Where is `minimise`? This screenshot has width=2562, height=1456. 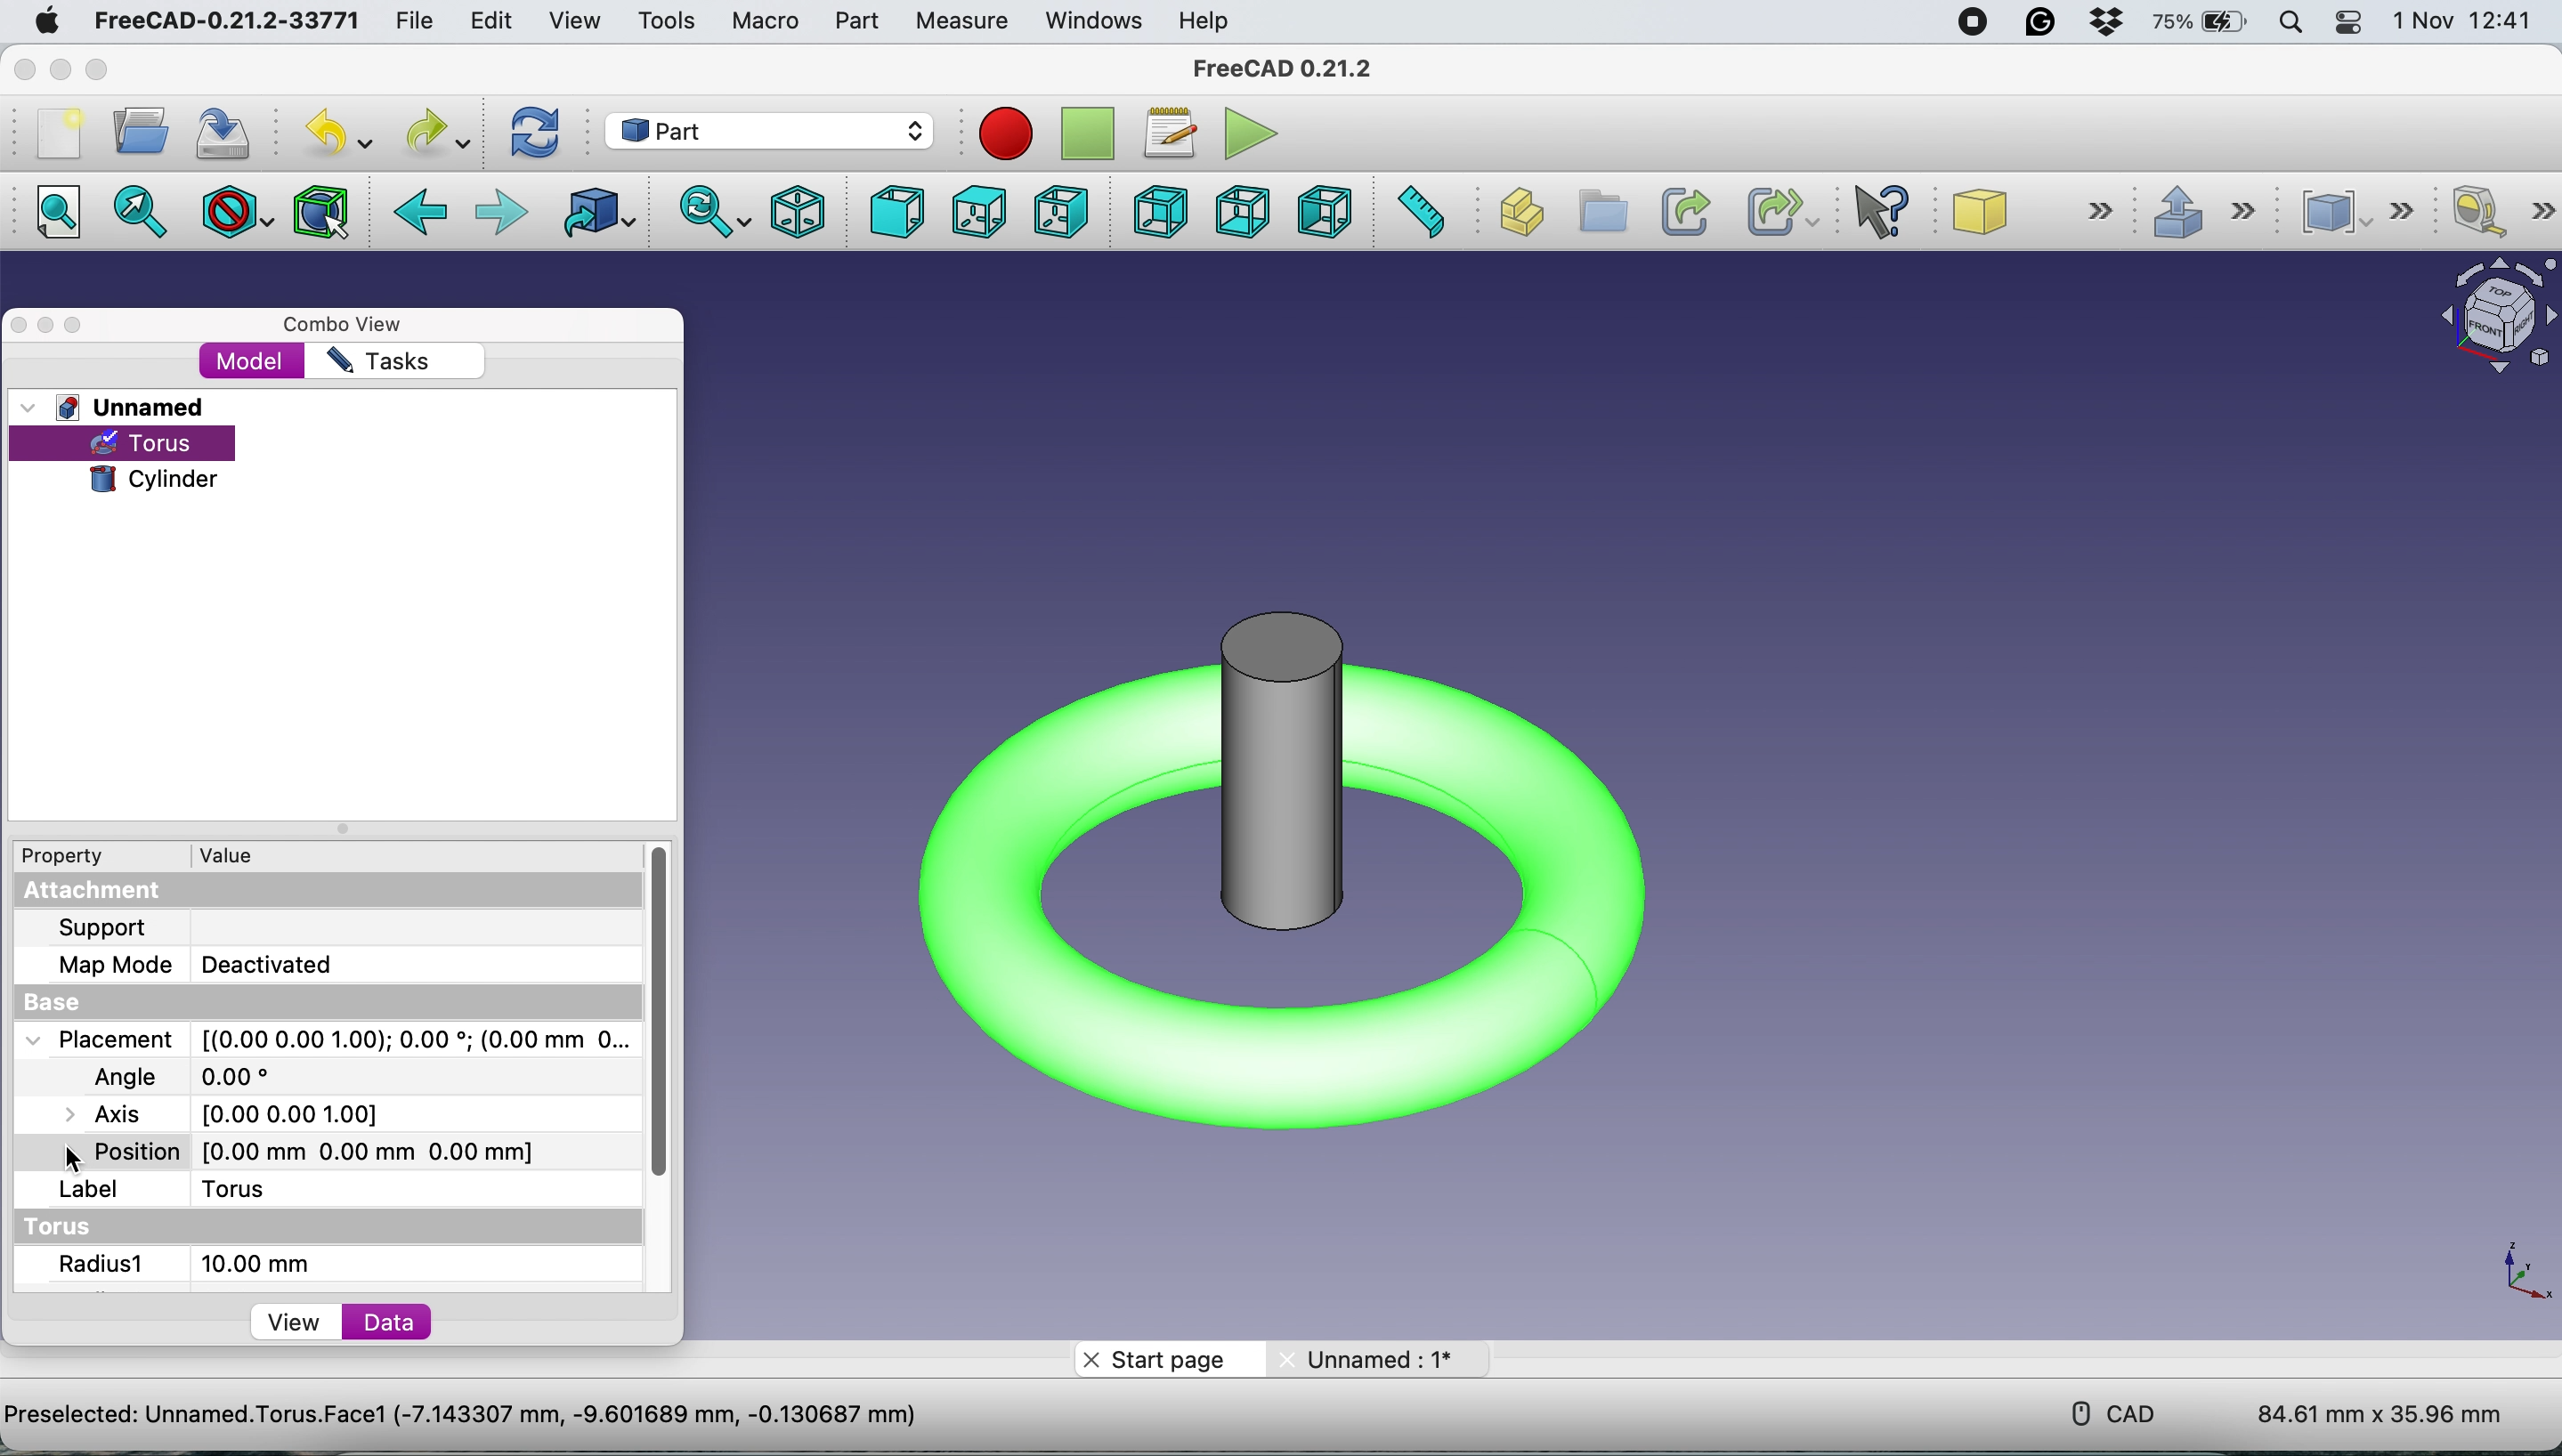
minimise is located at coordinates (47, 327).